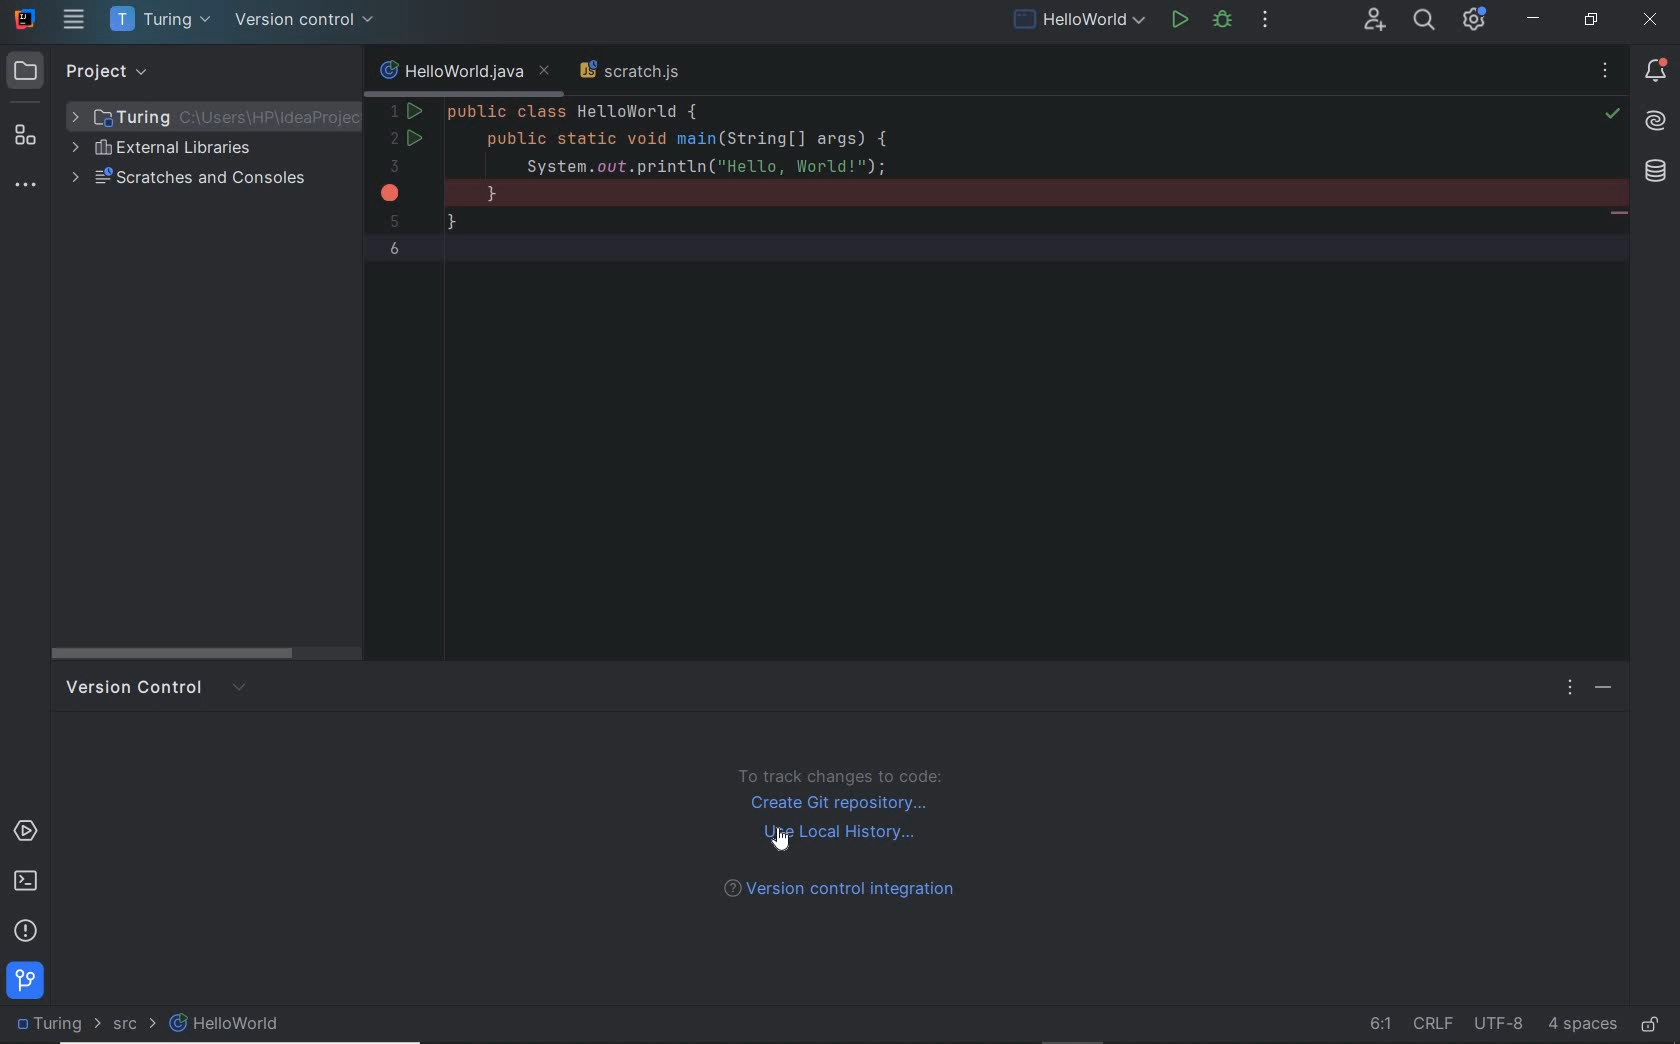 This screenshot has width=1680, height=1044. I want to click on close tab, so click(545, 72).